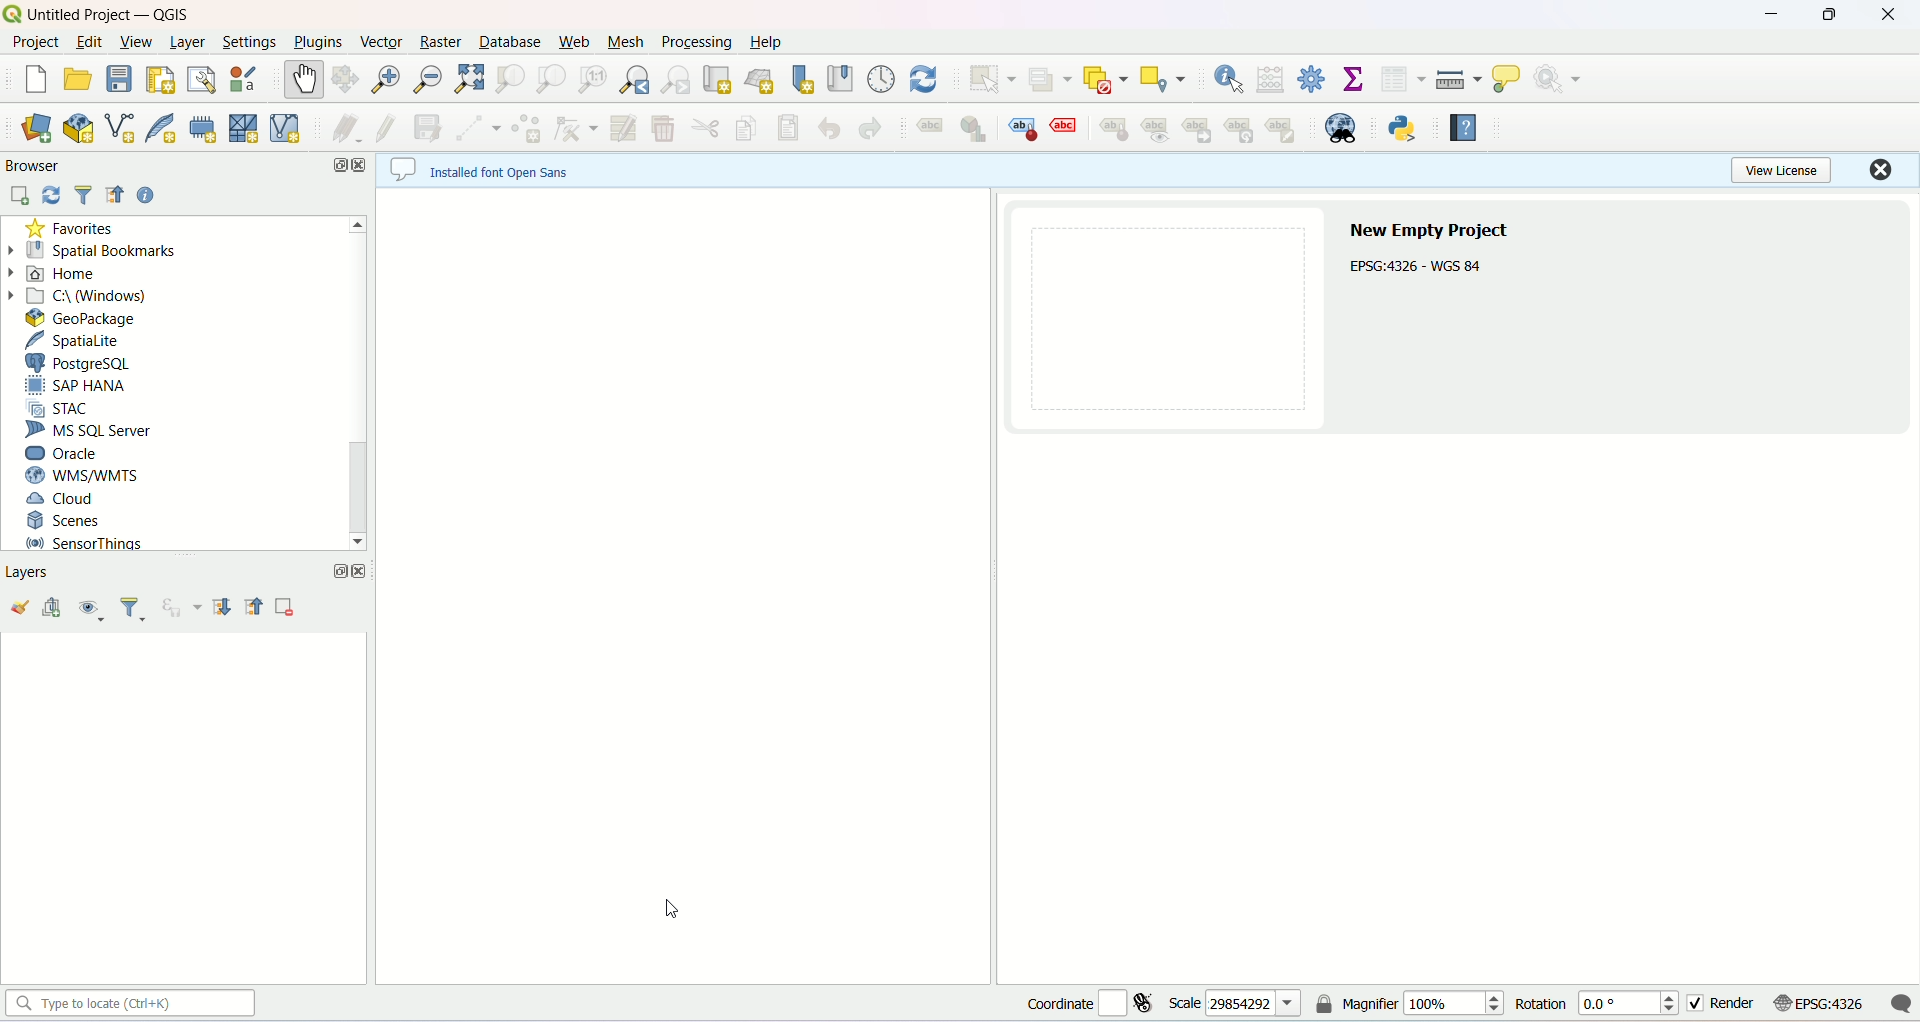 Image resolution: width=1920 pixels, height=1022 pixels. I want to click on zoom last, so click(635, 79).